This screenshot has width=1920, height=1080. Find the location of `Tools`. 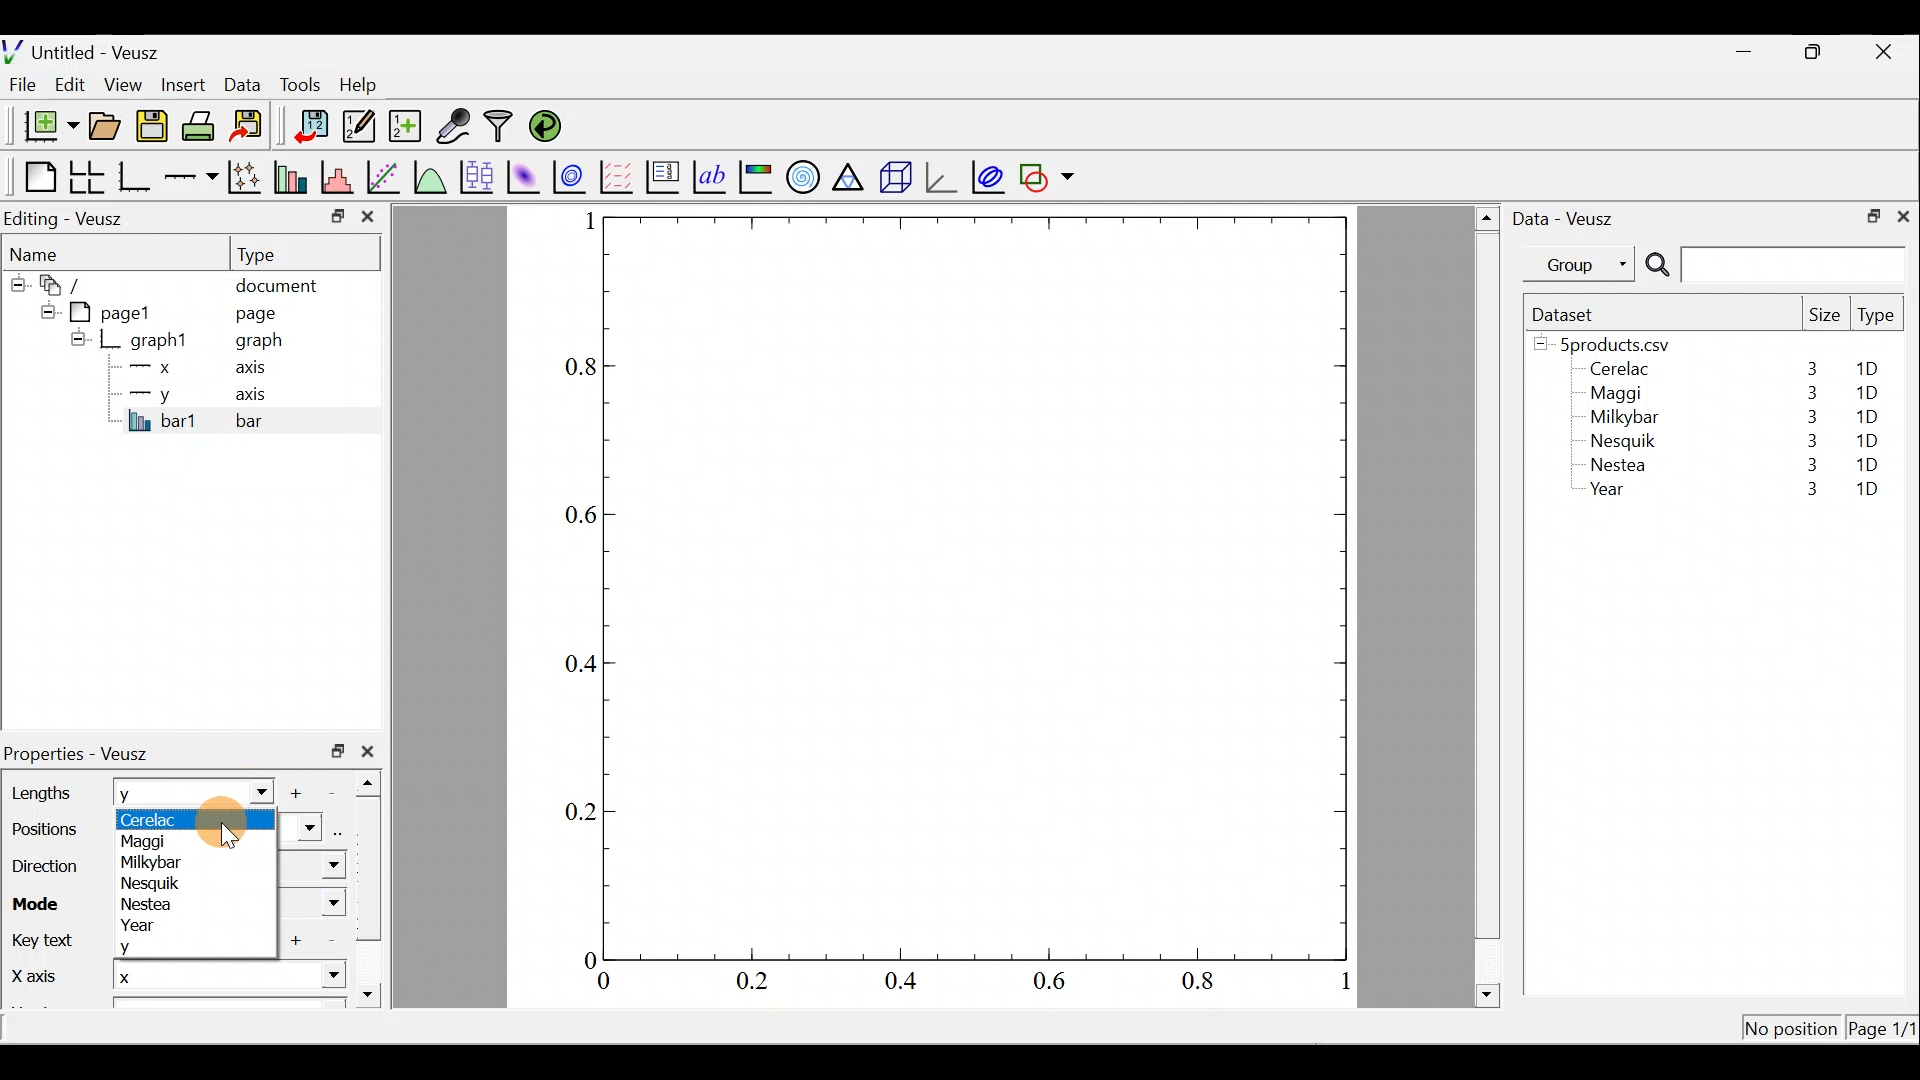

Tools is located at coordinates (299, 83).